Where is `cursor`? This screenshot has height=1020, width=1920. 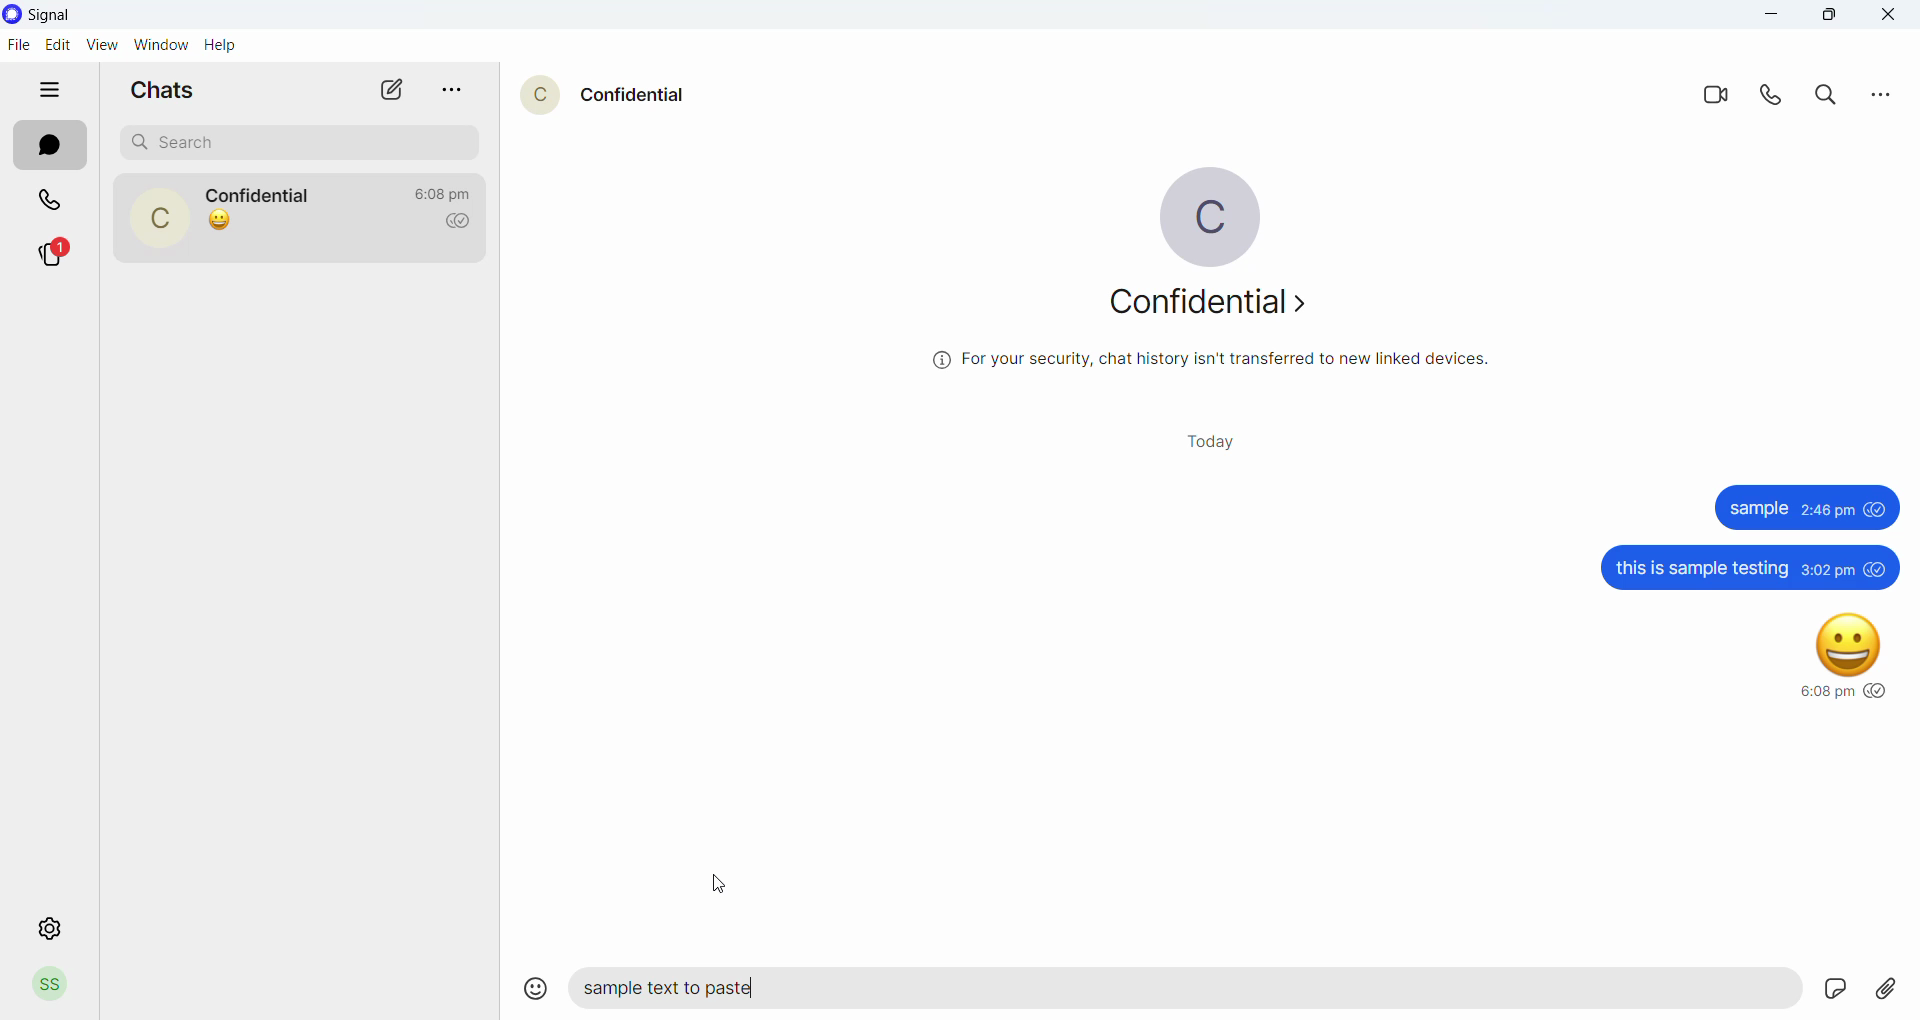
cursor is located at coordinates (715, 886).